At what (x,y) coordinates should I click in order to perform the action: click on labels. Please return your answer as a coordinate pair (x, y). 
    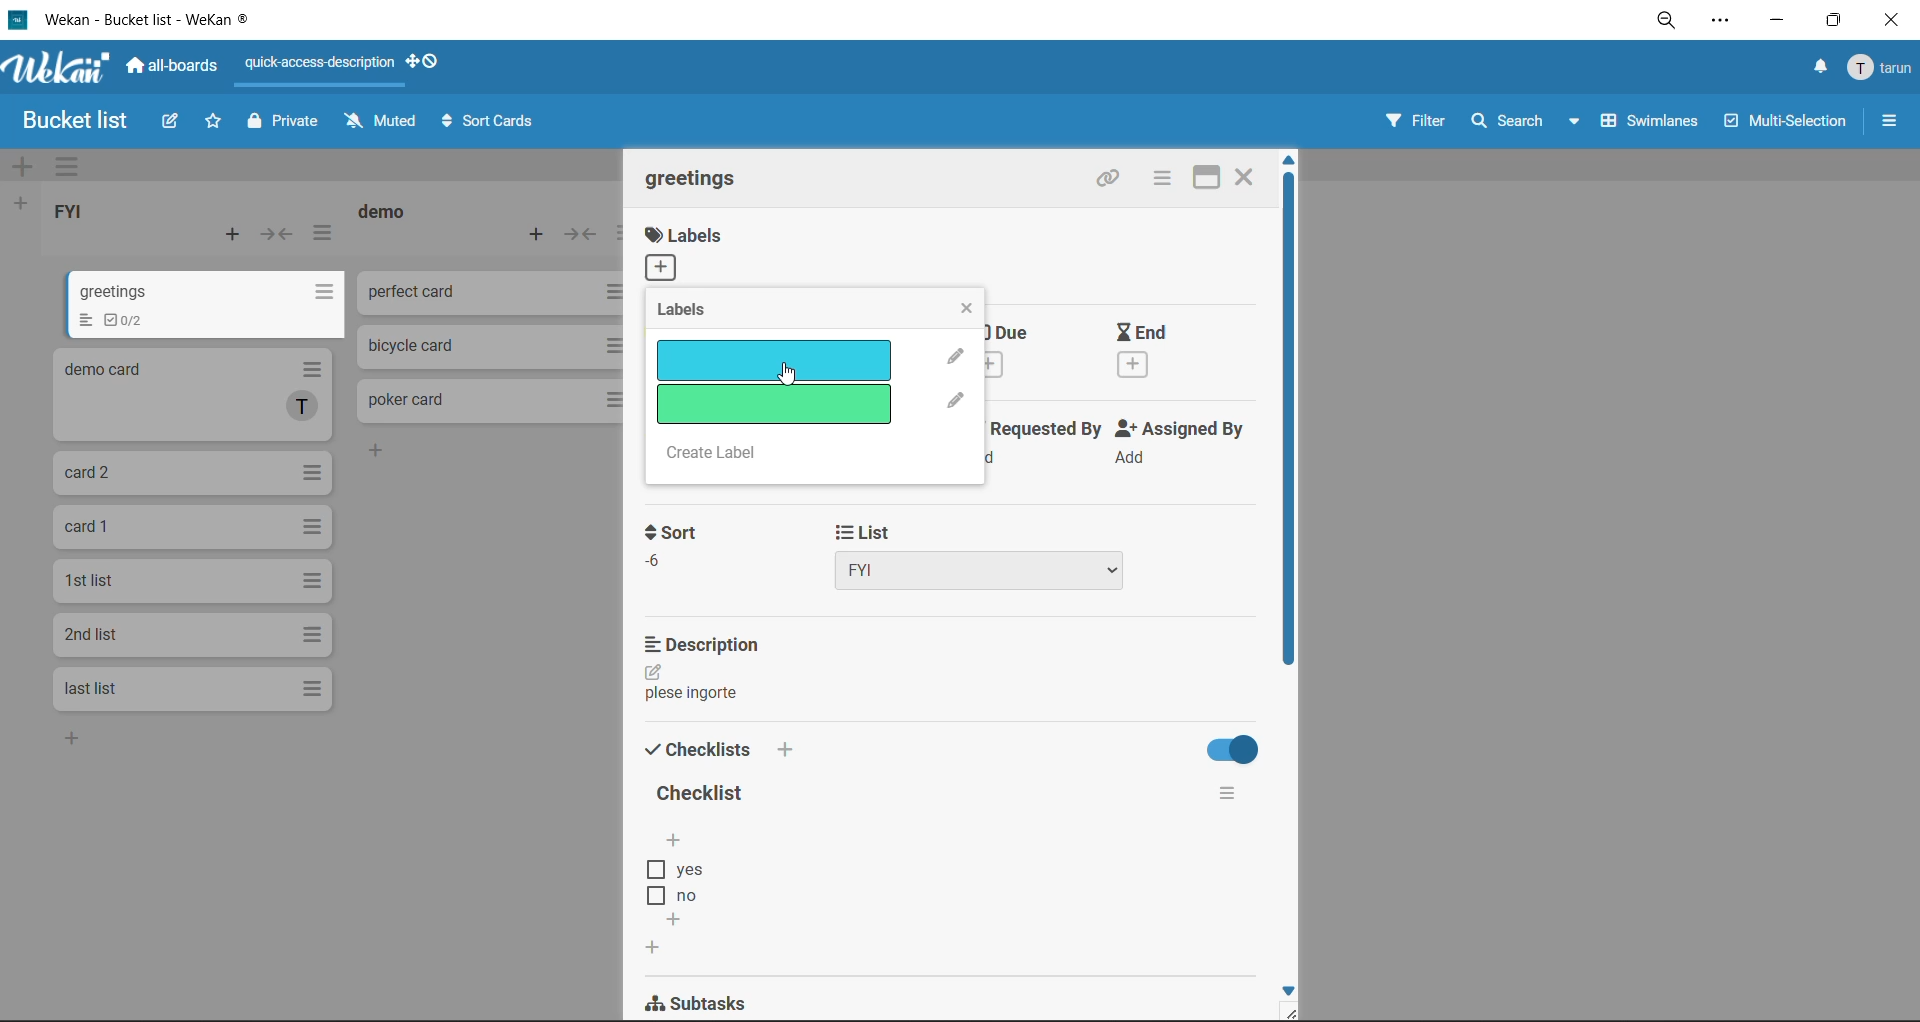
    Looking at the image, I should click on (693, 255).